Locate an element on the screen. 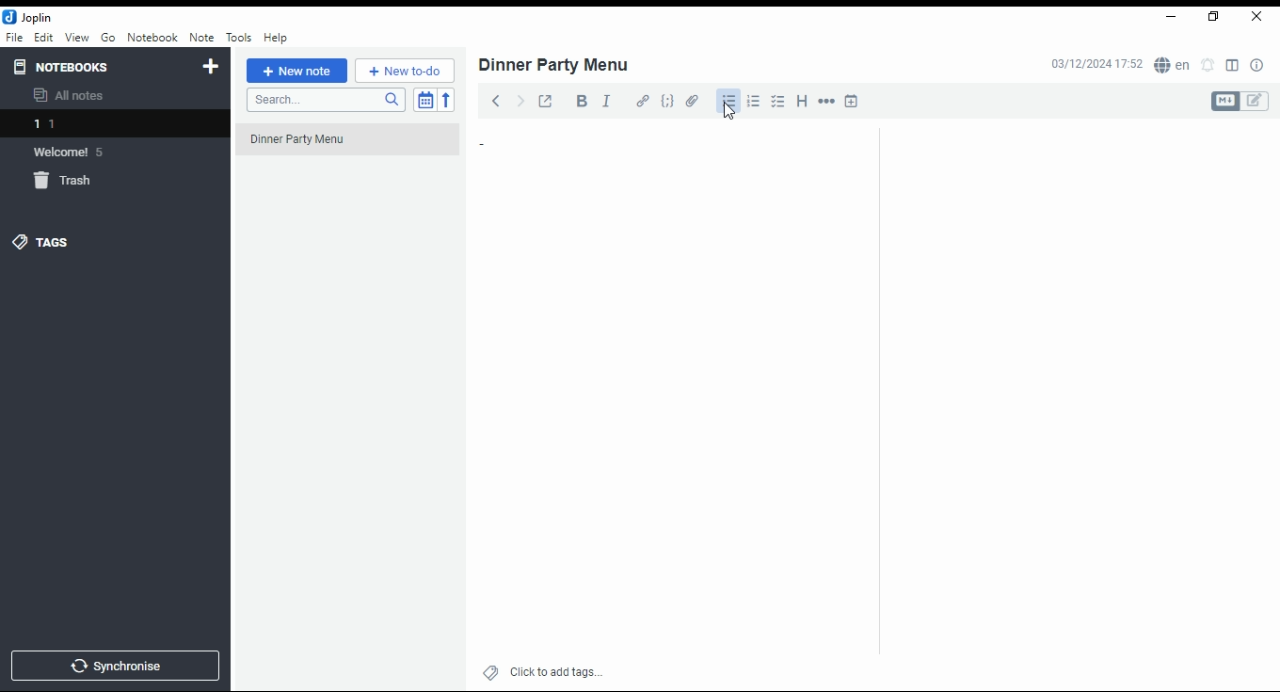 The image size is (1280, 692). close is located at coordinates (1256, 18).